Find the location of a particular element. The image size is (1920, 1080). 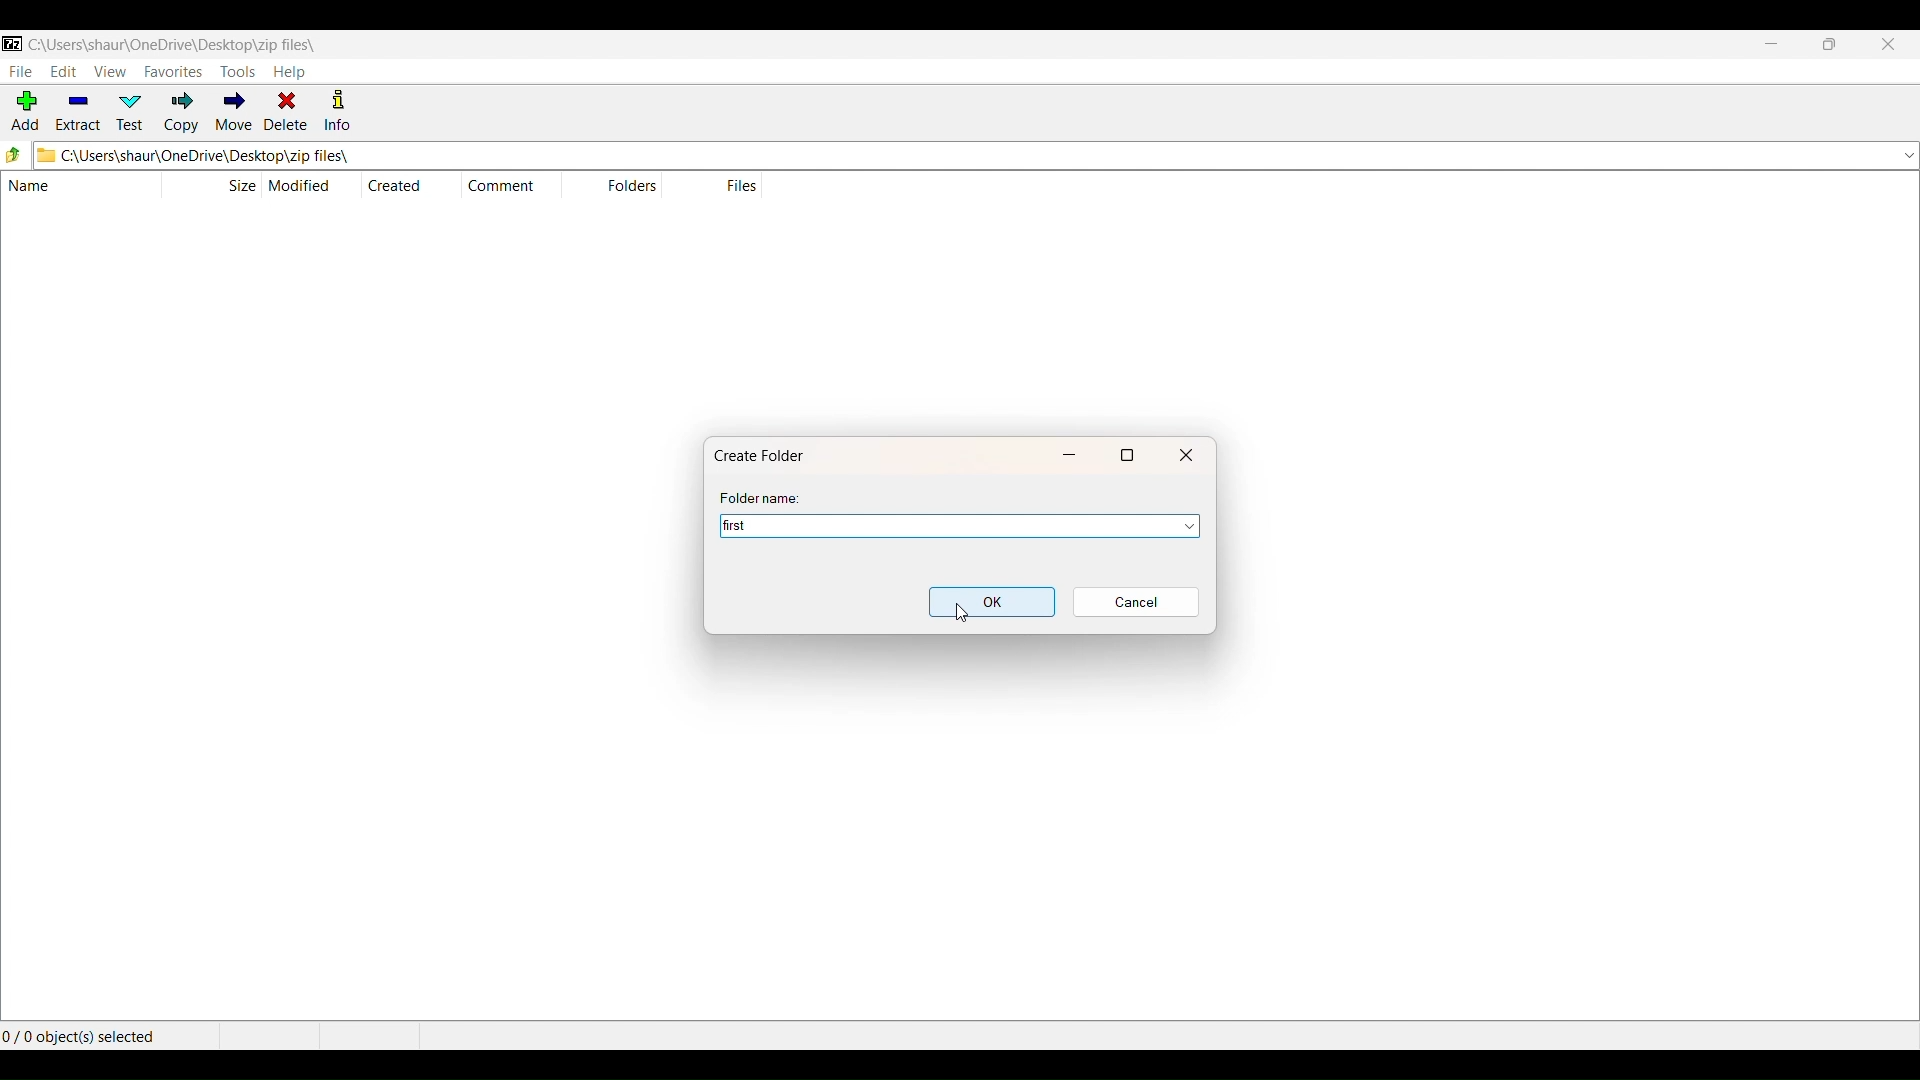

FAVORITES is located at coordinates (172, 70).